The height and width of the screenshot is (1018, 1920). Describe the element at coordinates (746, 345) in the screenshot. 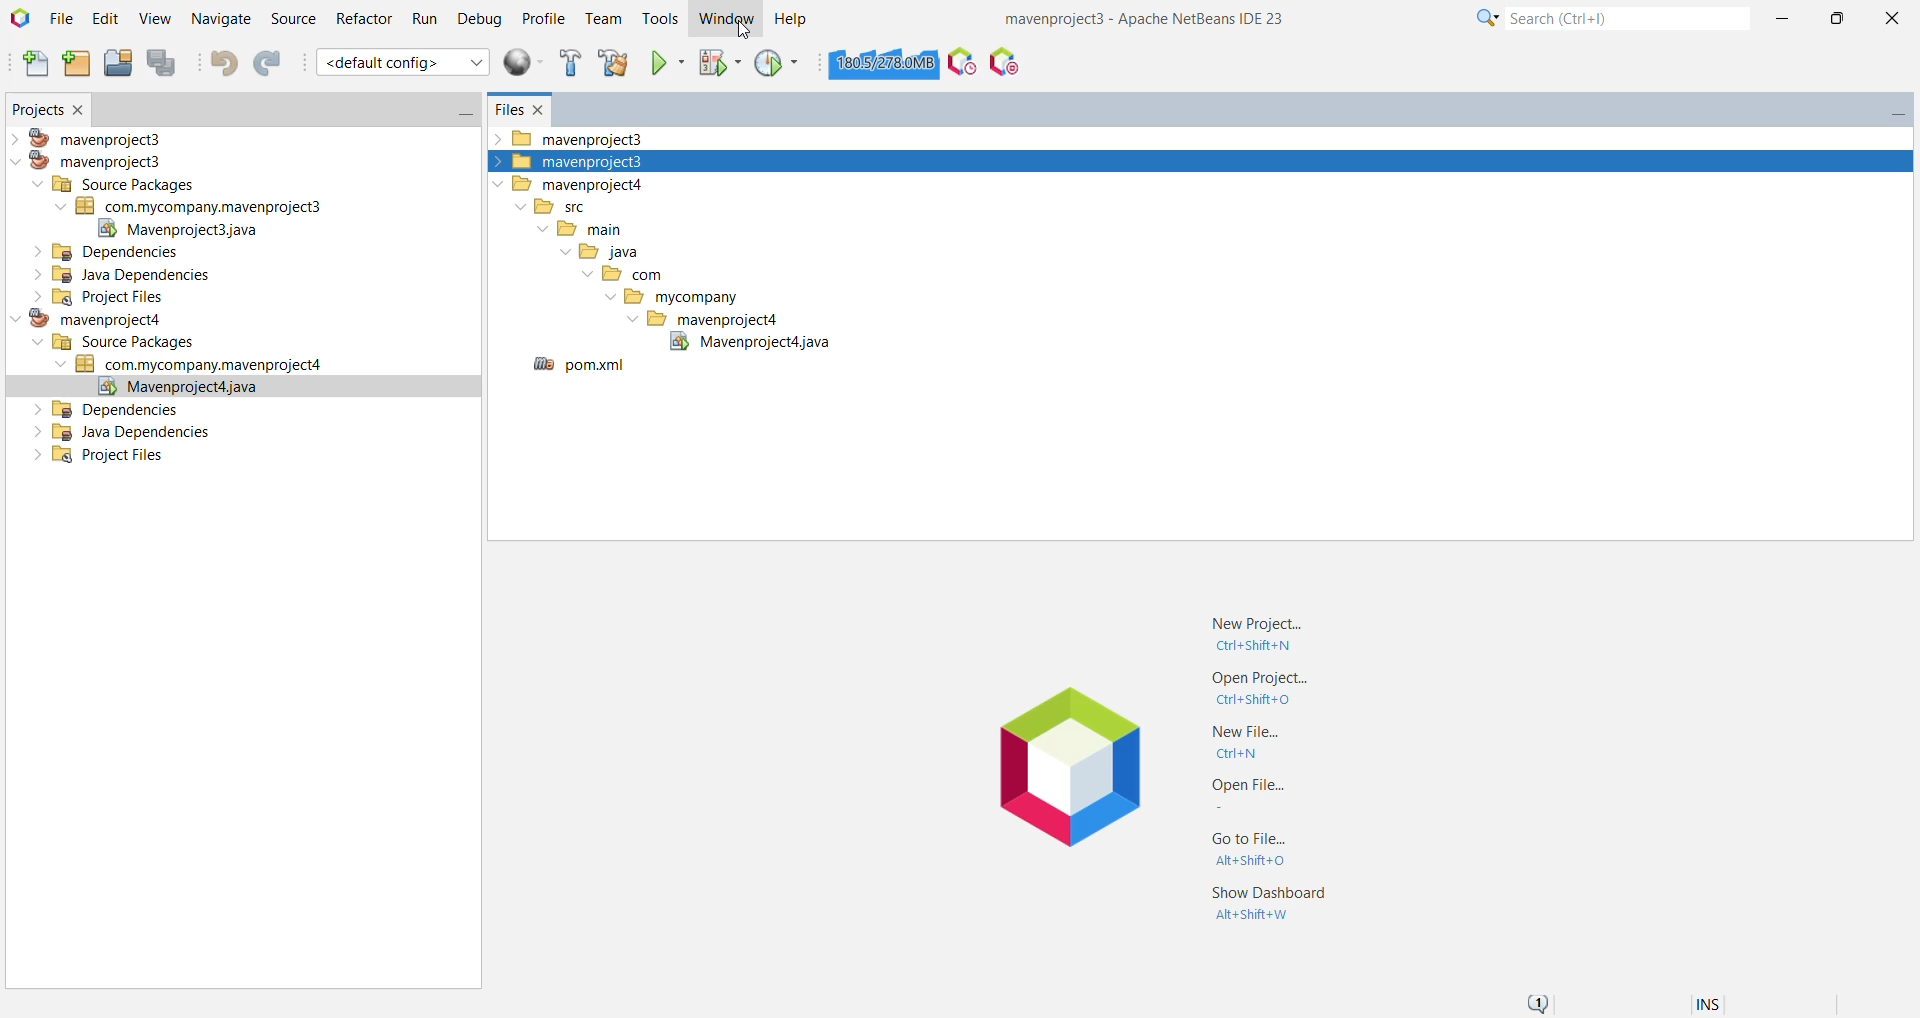

I see `Mavenproject3java` at that location.